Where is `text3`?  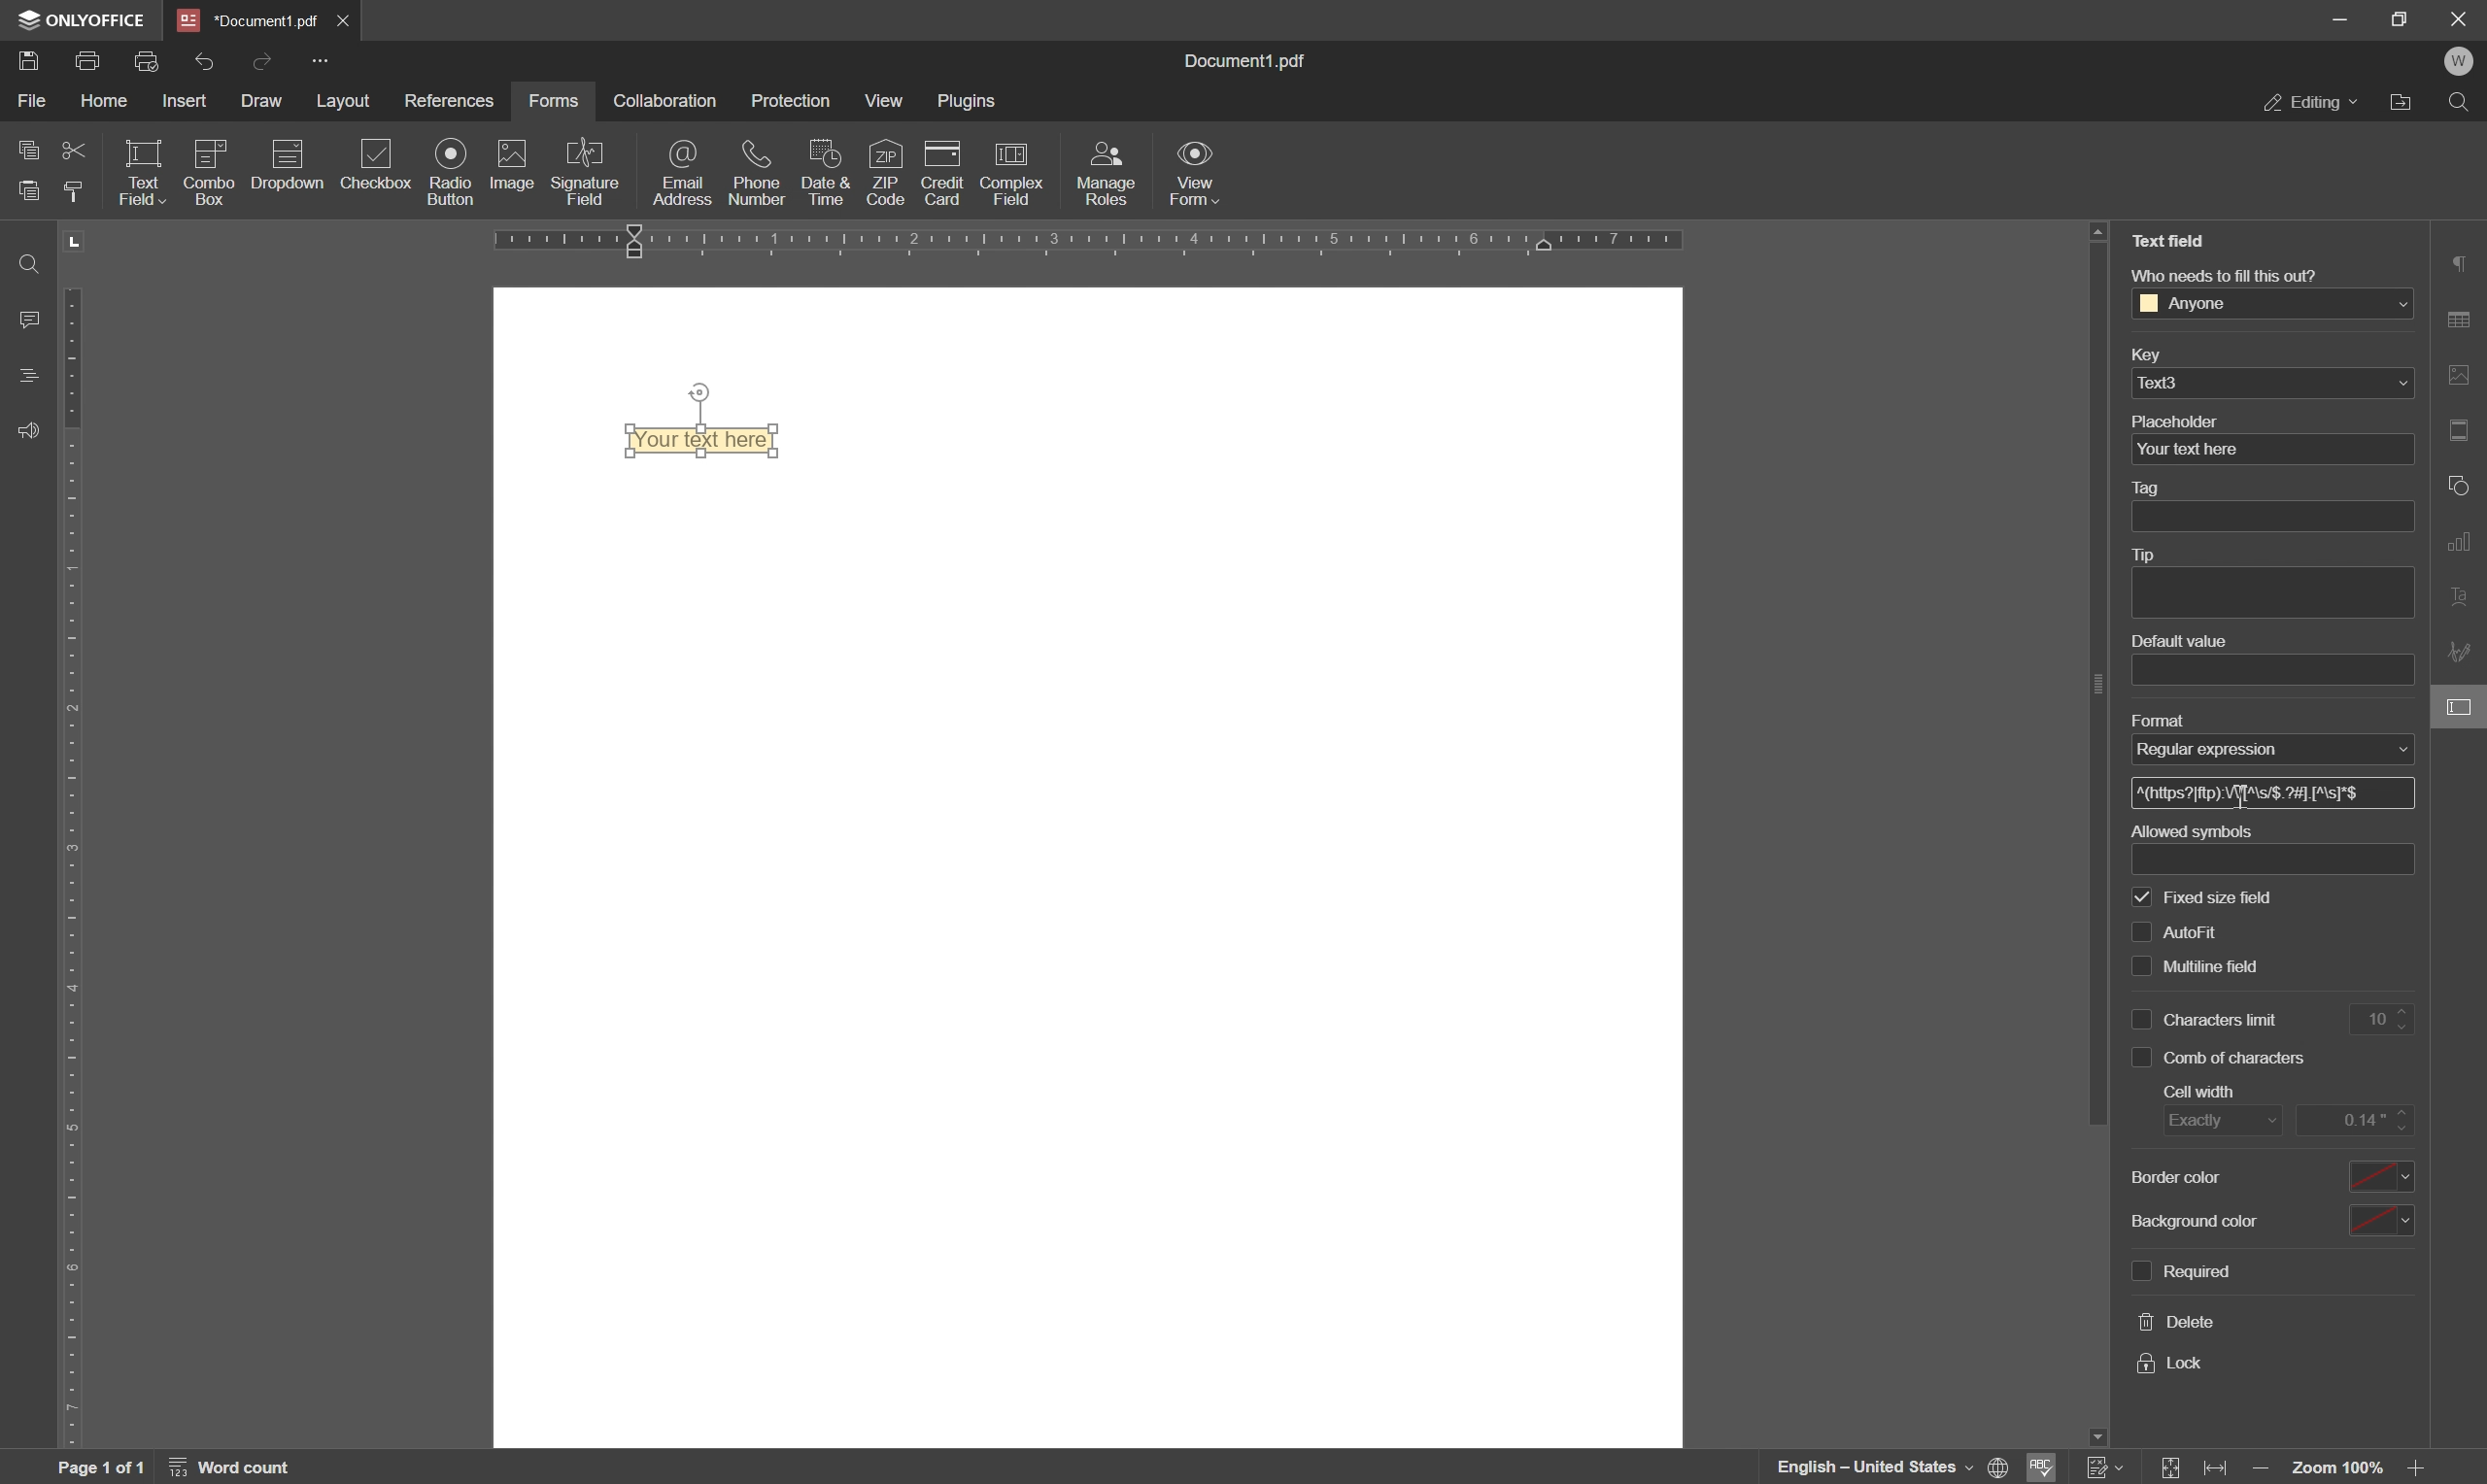 text3 is located at coordinates (2172, 381).